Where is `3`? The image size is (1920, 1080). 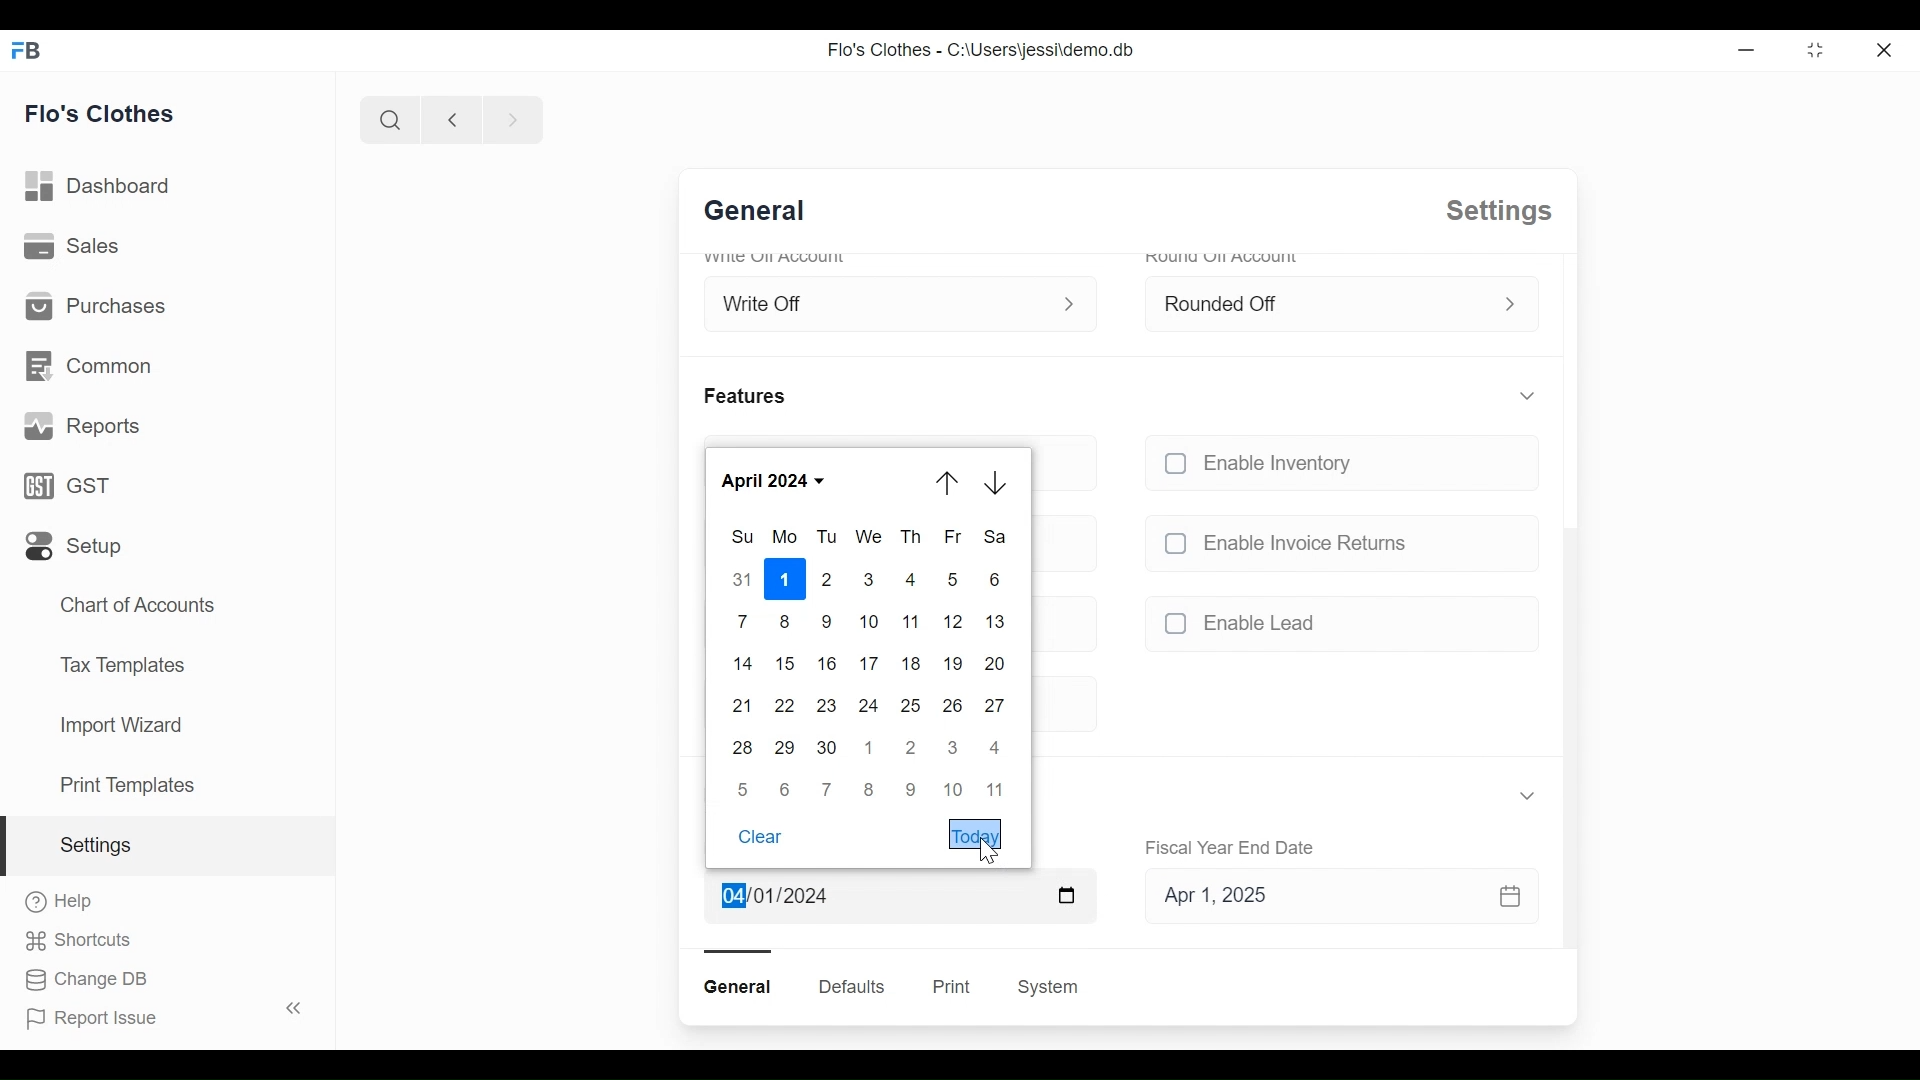
3 is located at coordinates (951, 747).